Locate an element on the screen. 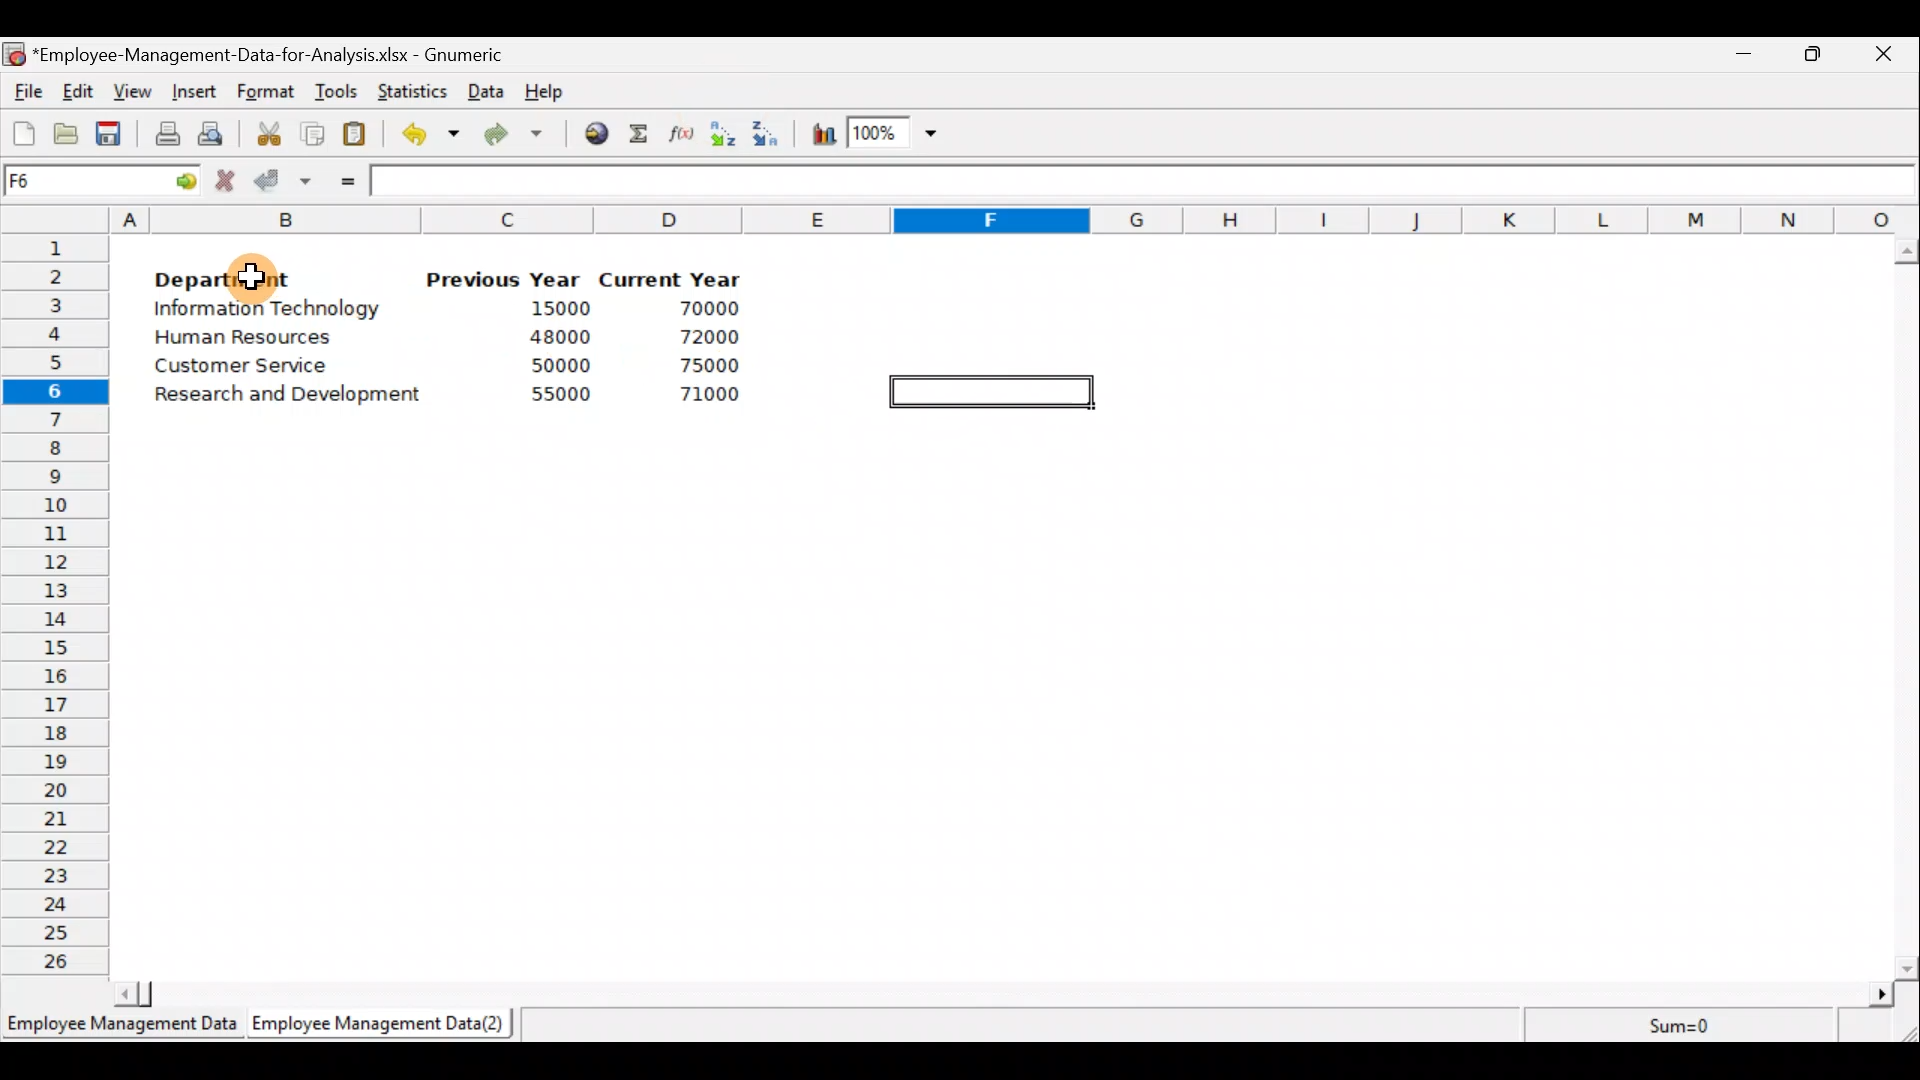  File is located at coordinates (25, 92).